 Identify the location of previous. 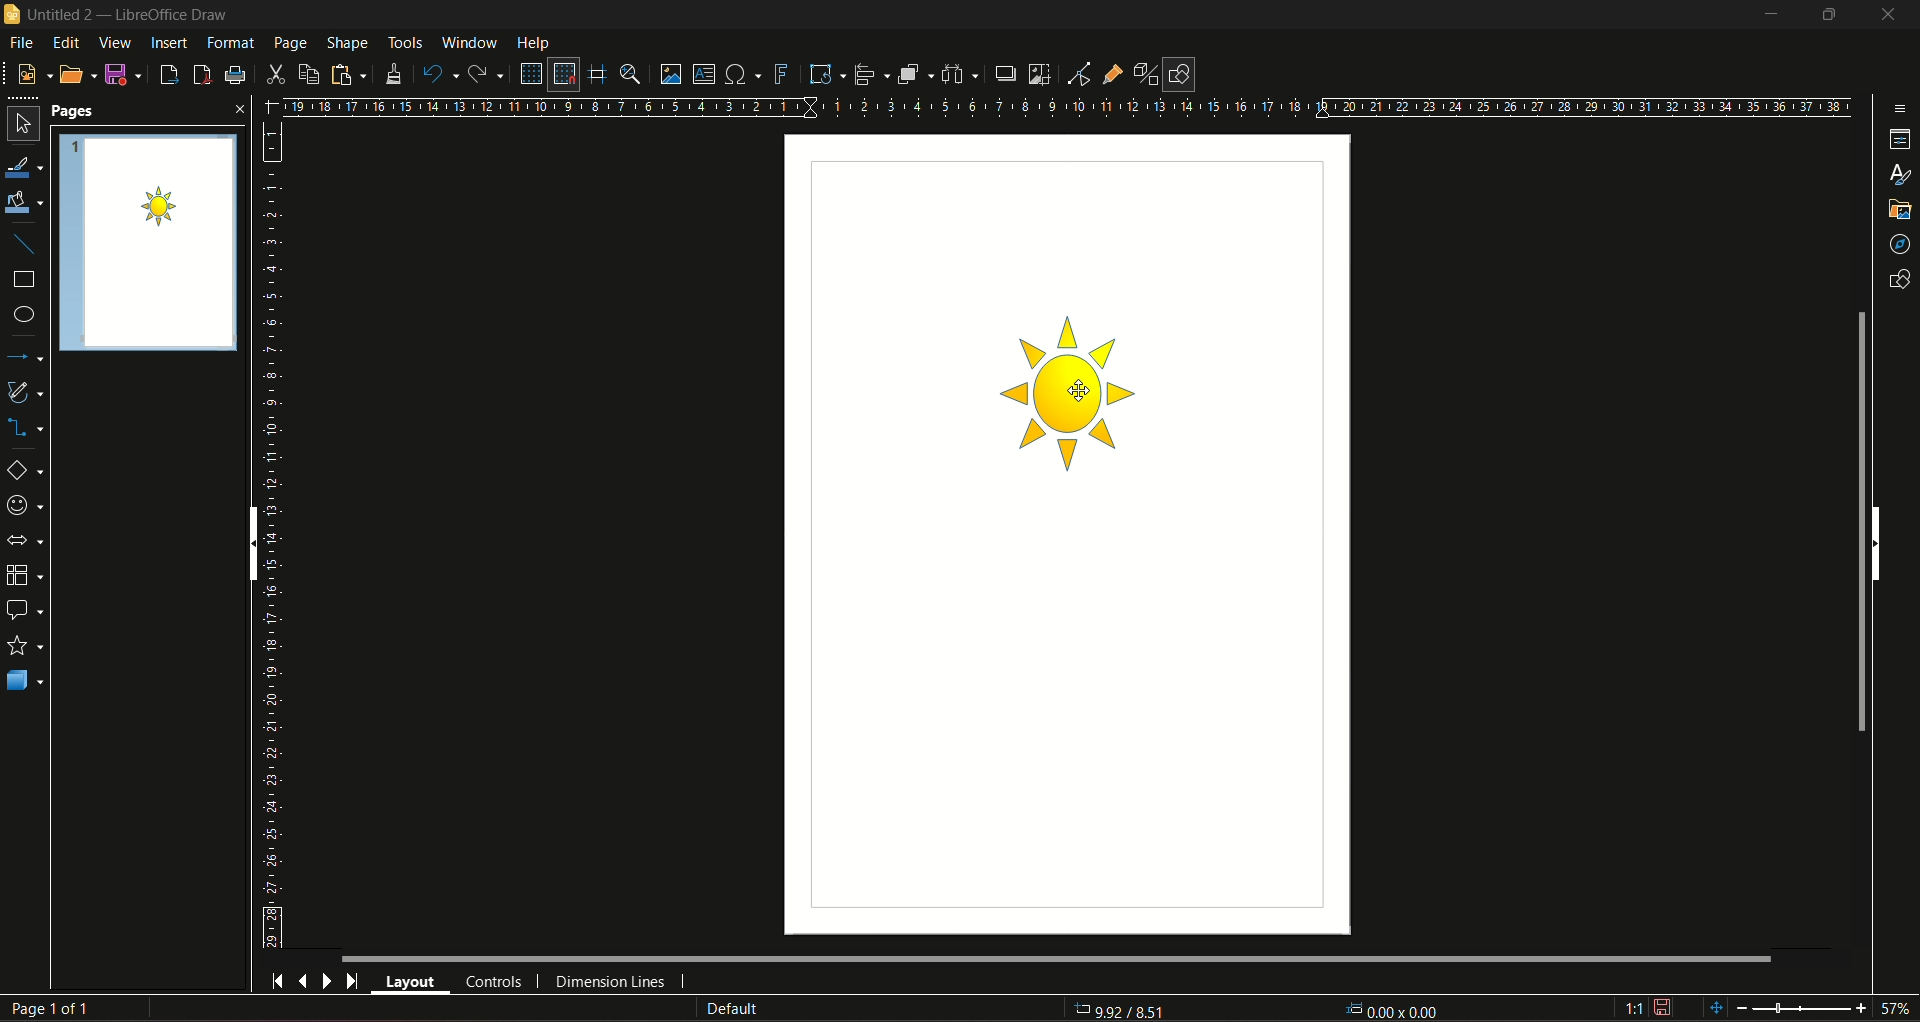
(305, 982).